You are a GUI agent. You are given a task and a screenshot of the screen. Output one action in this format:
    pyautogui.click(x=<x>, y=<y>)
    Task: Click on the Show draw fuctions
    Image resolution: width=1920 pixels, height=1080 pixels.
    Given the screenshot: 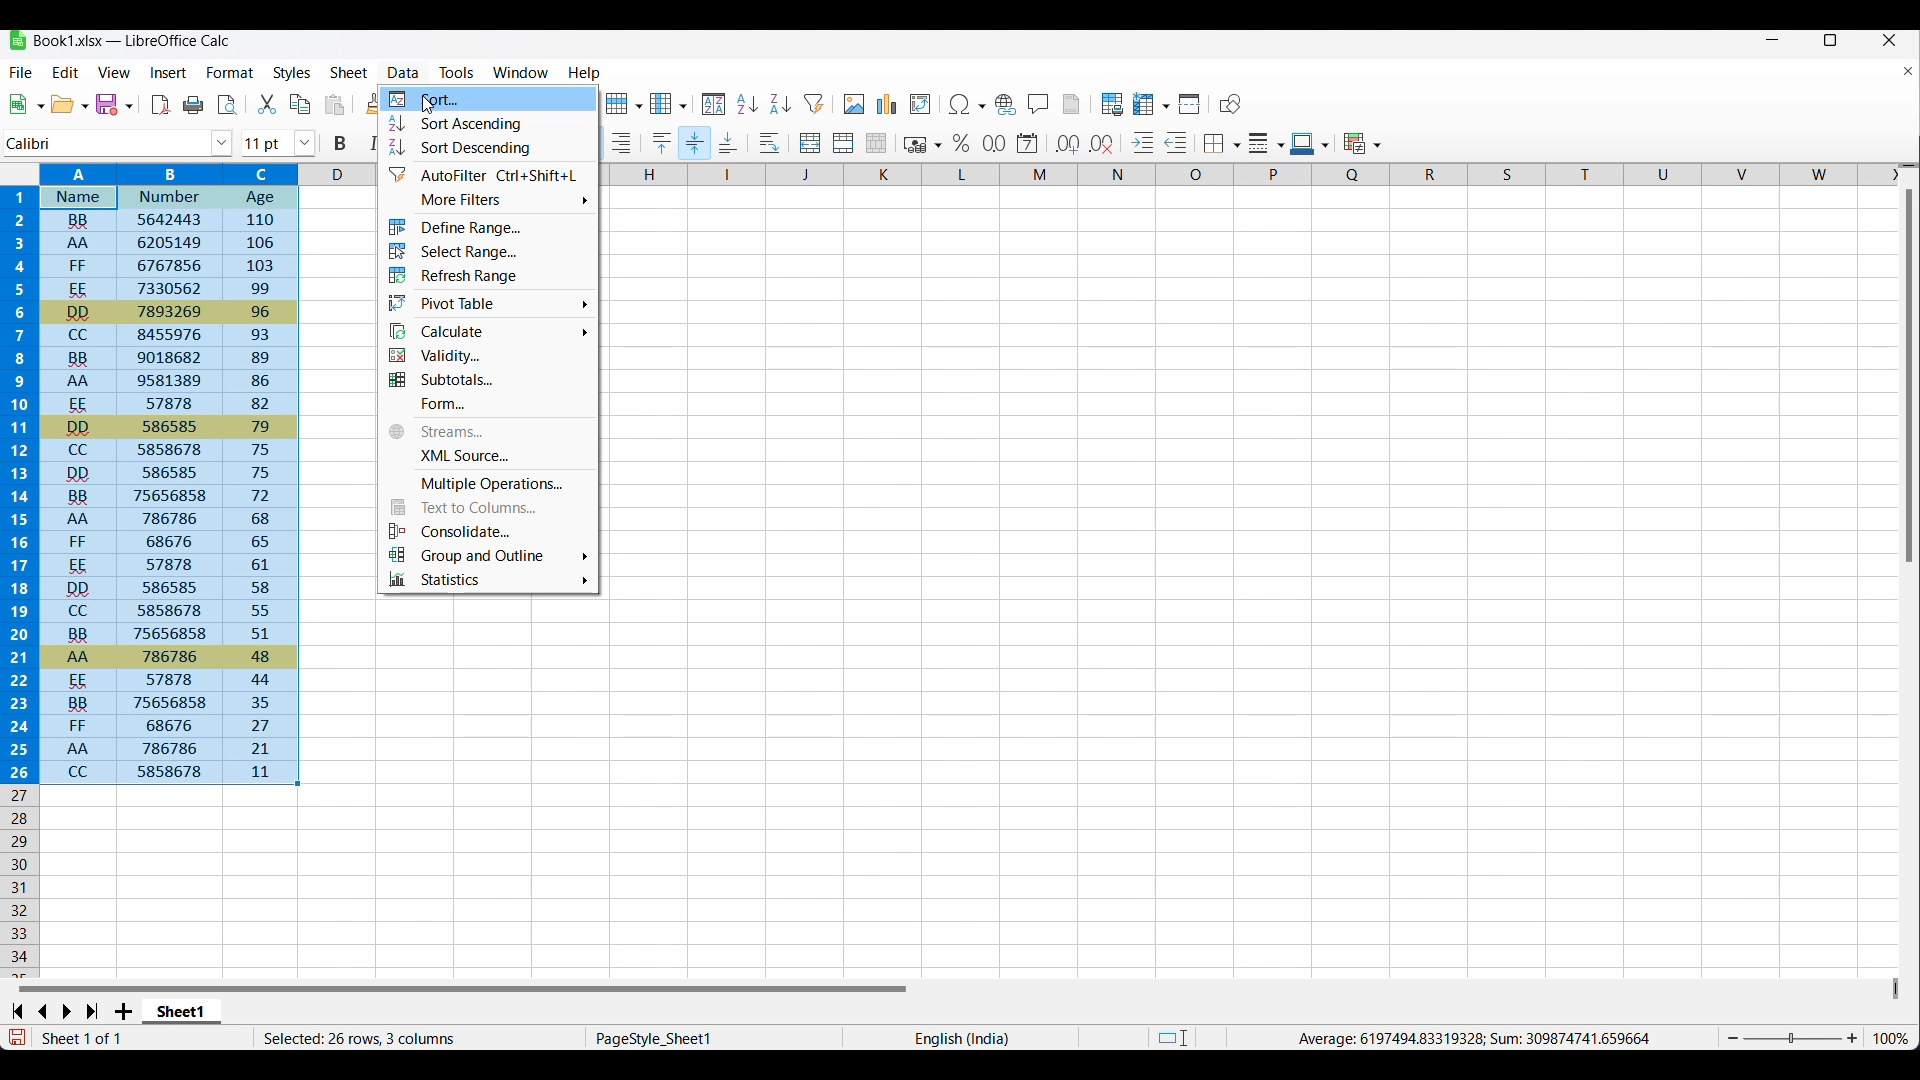 What is the action you would take?
    pyautogui.click(x=1231, y=103)
    